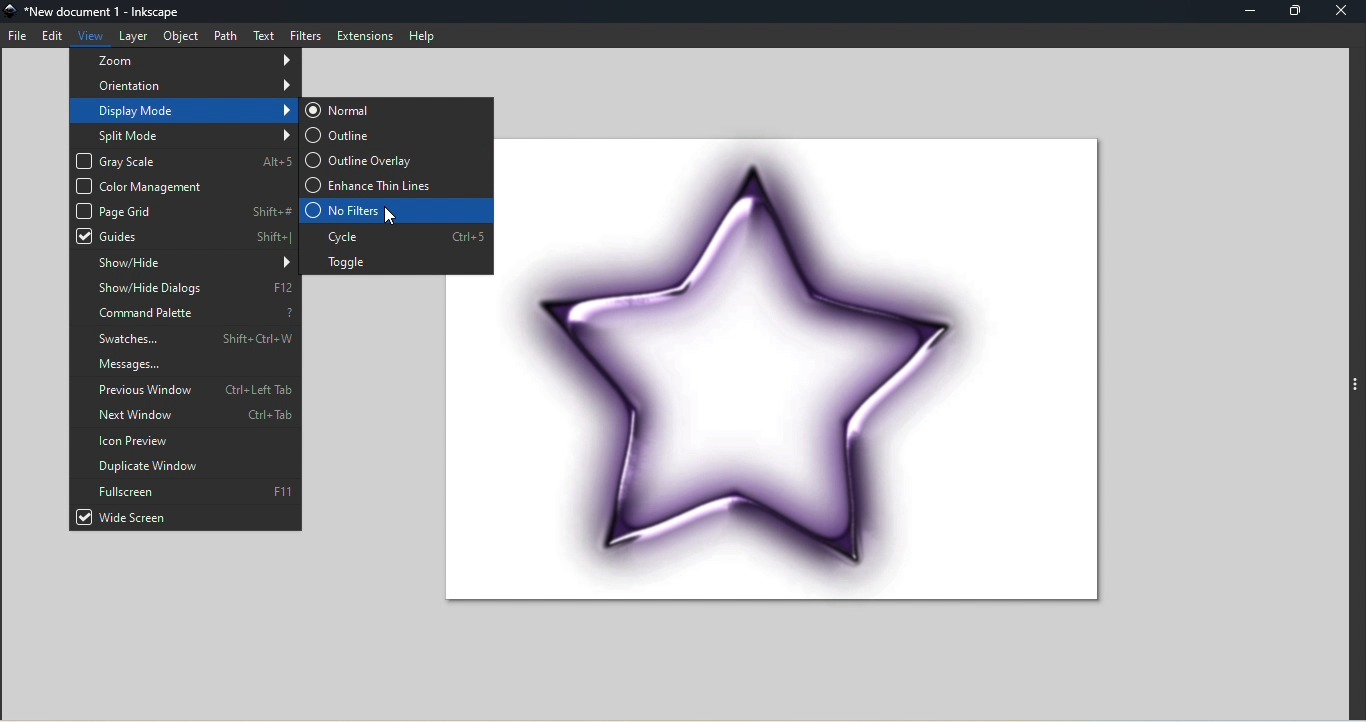  What do you see at coordinates (183, 185) in the screenshot?
I see `Color management` at bounding box center [183, 185].